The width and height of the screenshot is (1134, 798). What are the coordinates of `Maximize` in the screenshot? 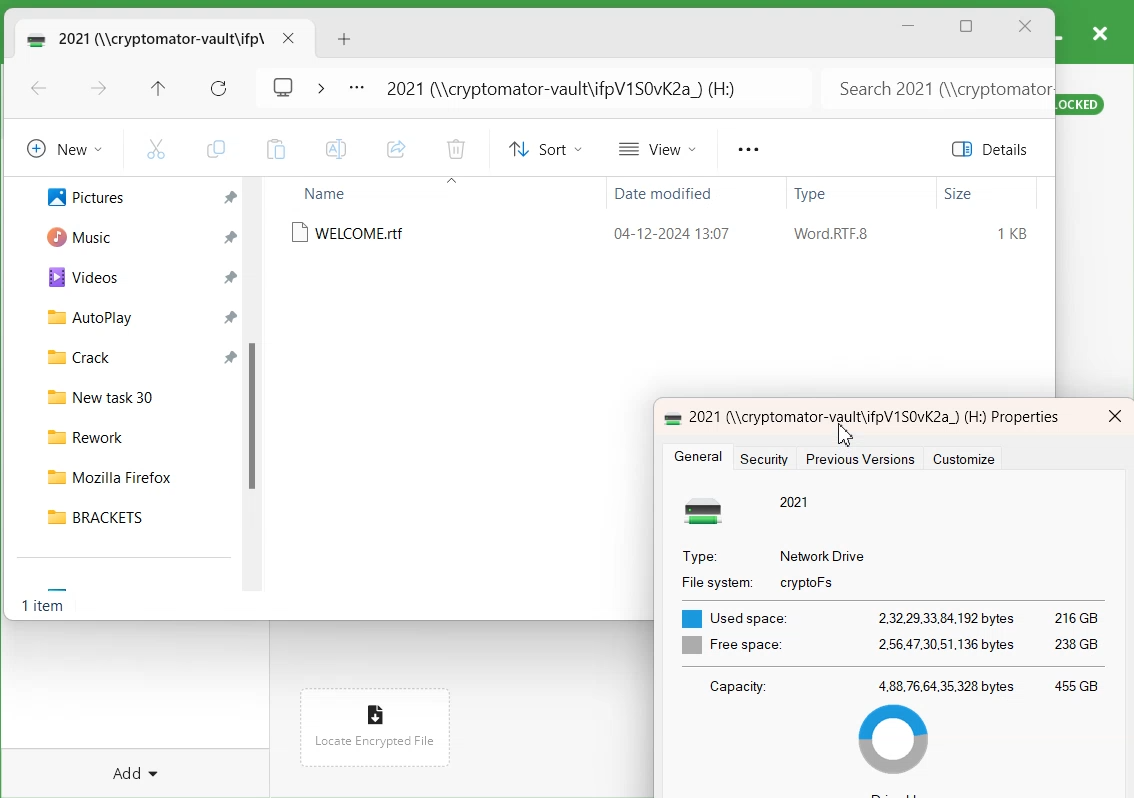 It's located at (967, 28).